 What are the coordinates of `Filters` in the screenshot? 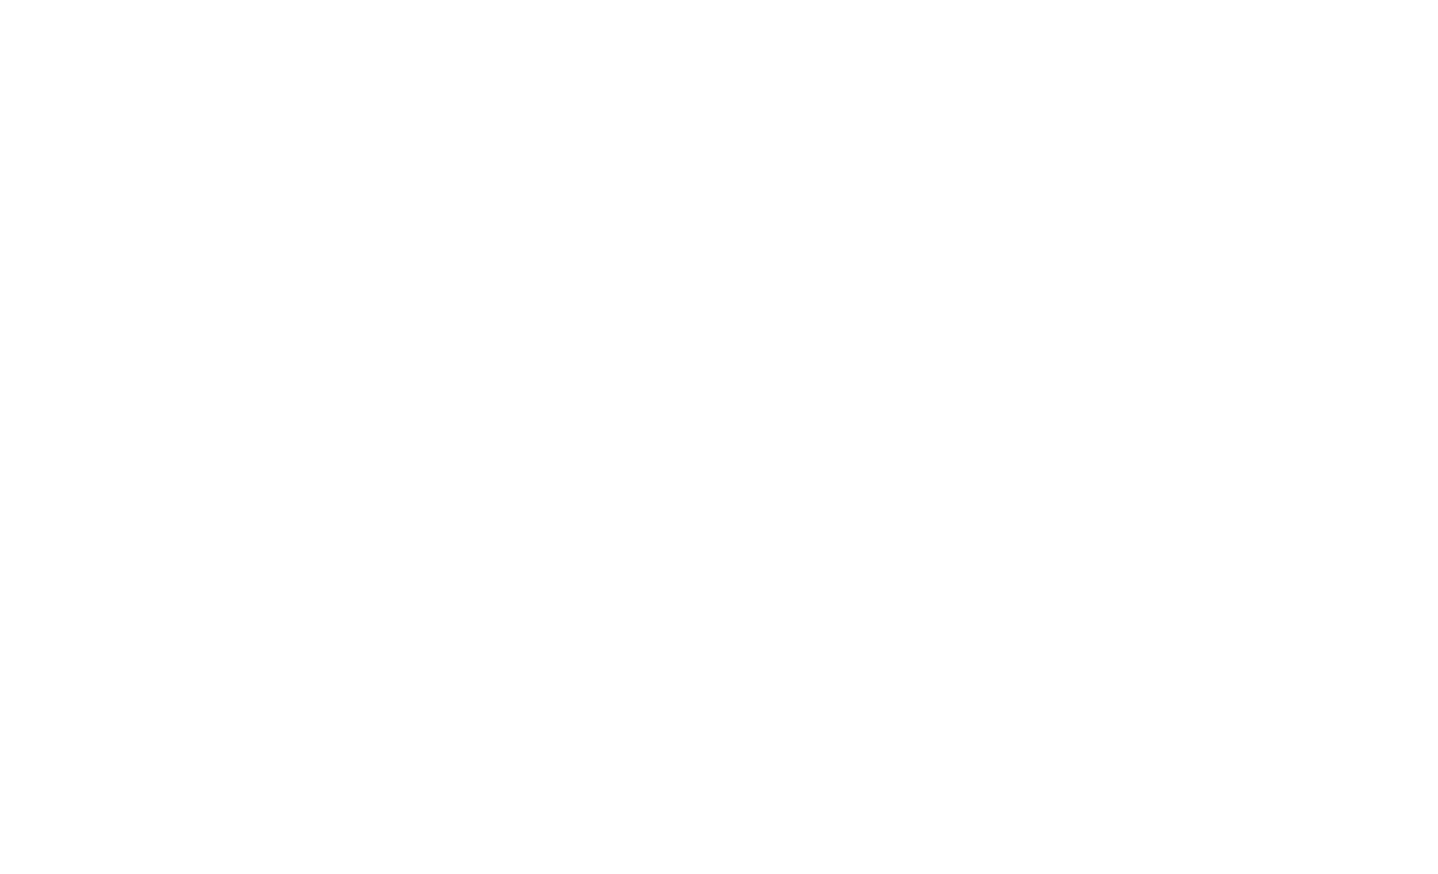 It's located at (366, 538).